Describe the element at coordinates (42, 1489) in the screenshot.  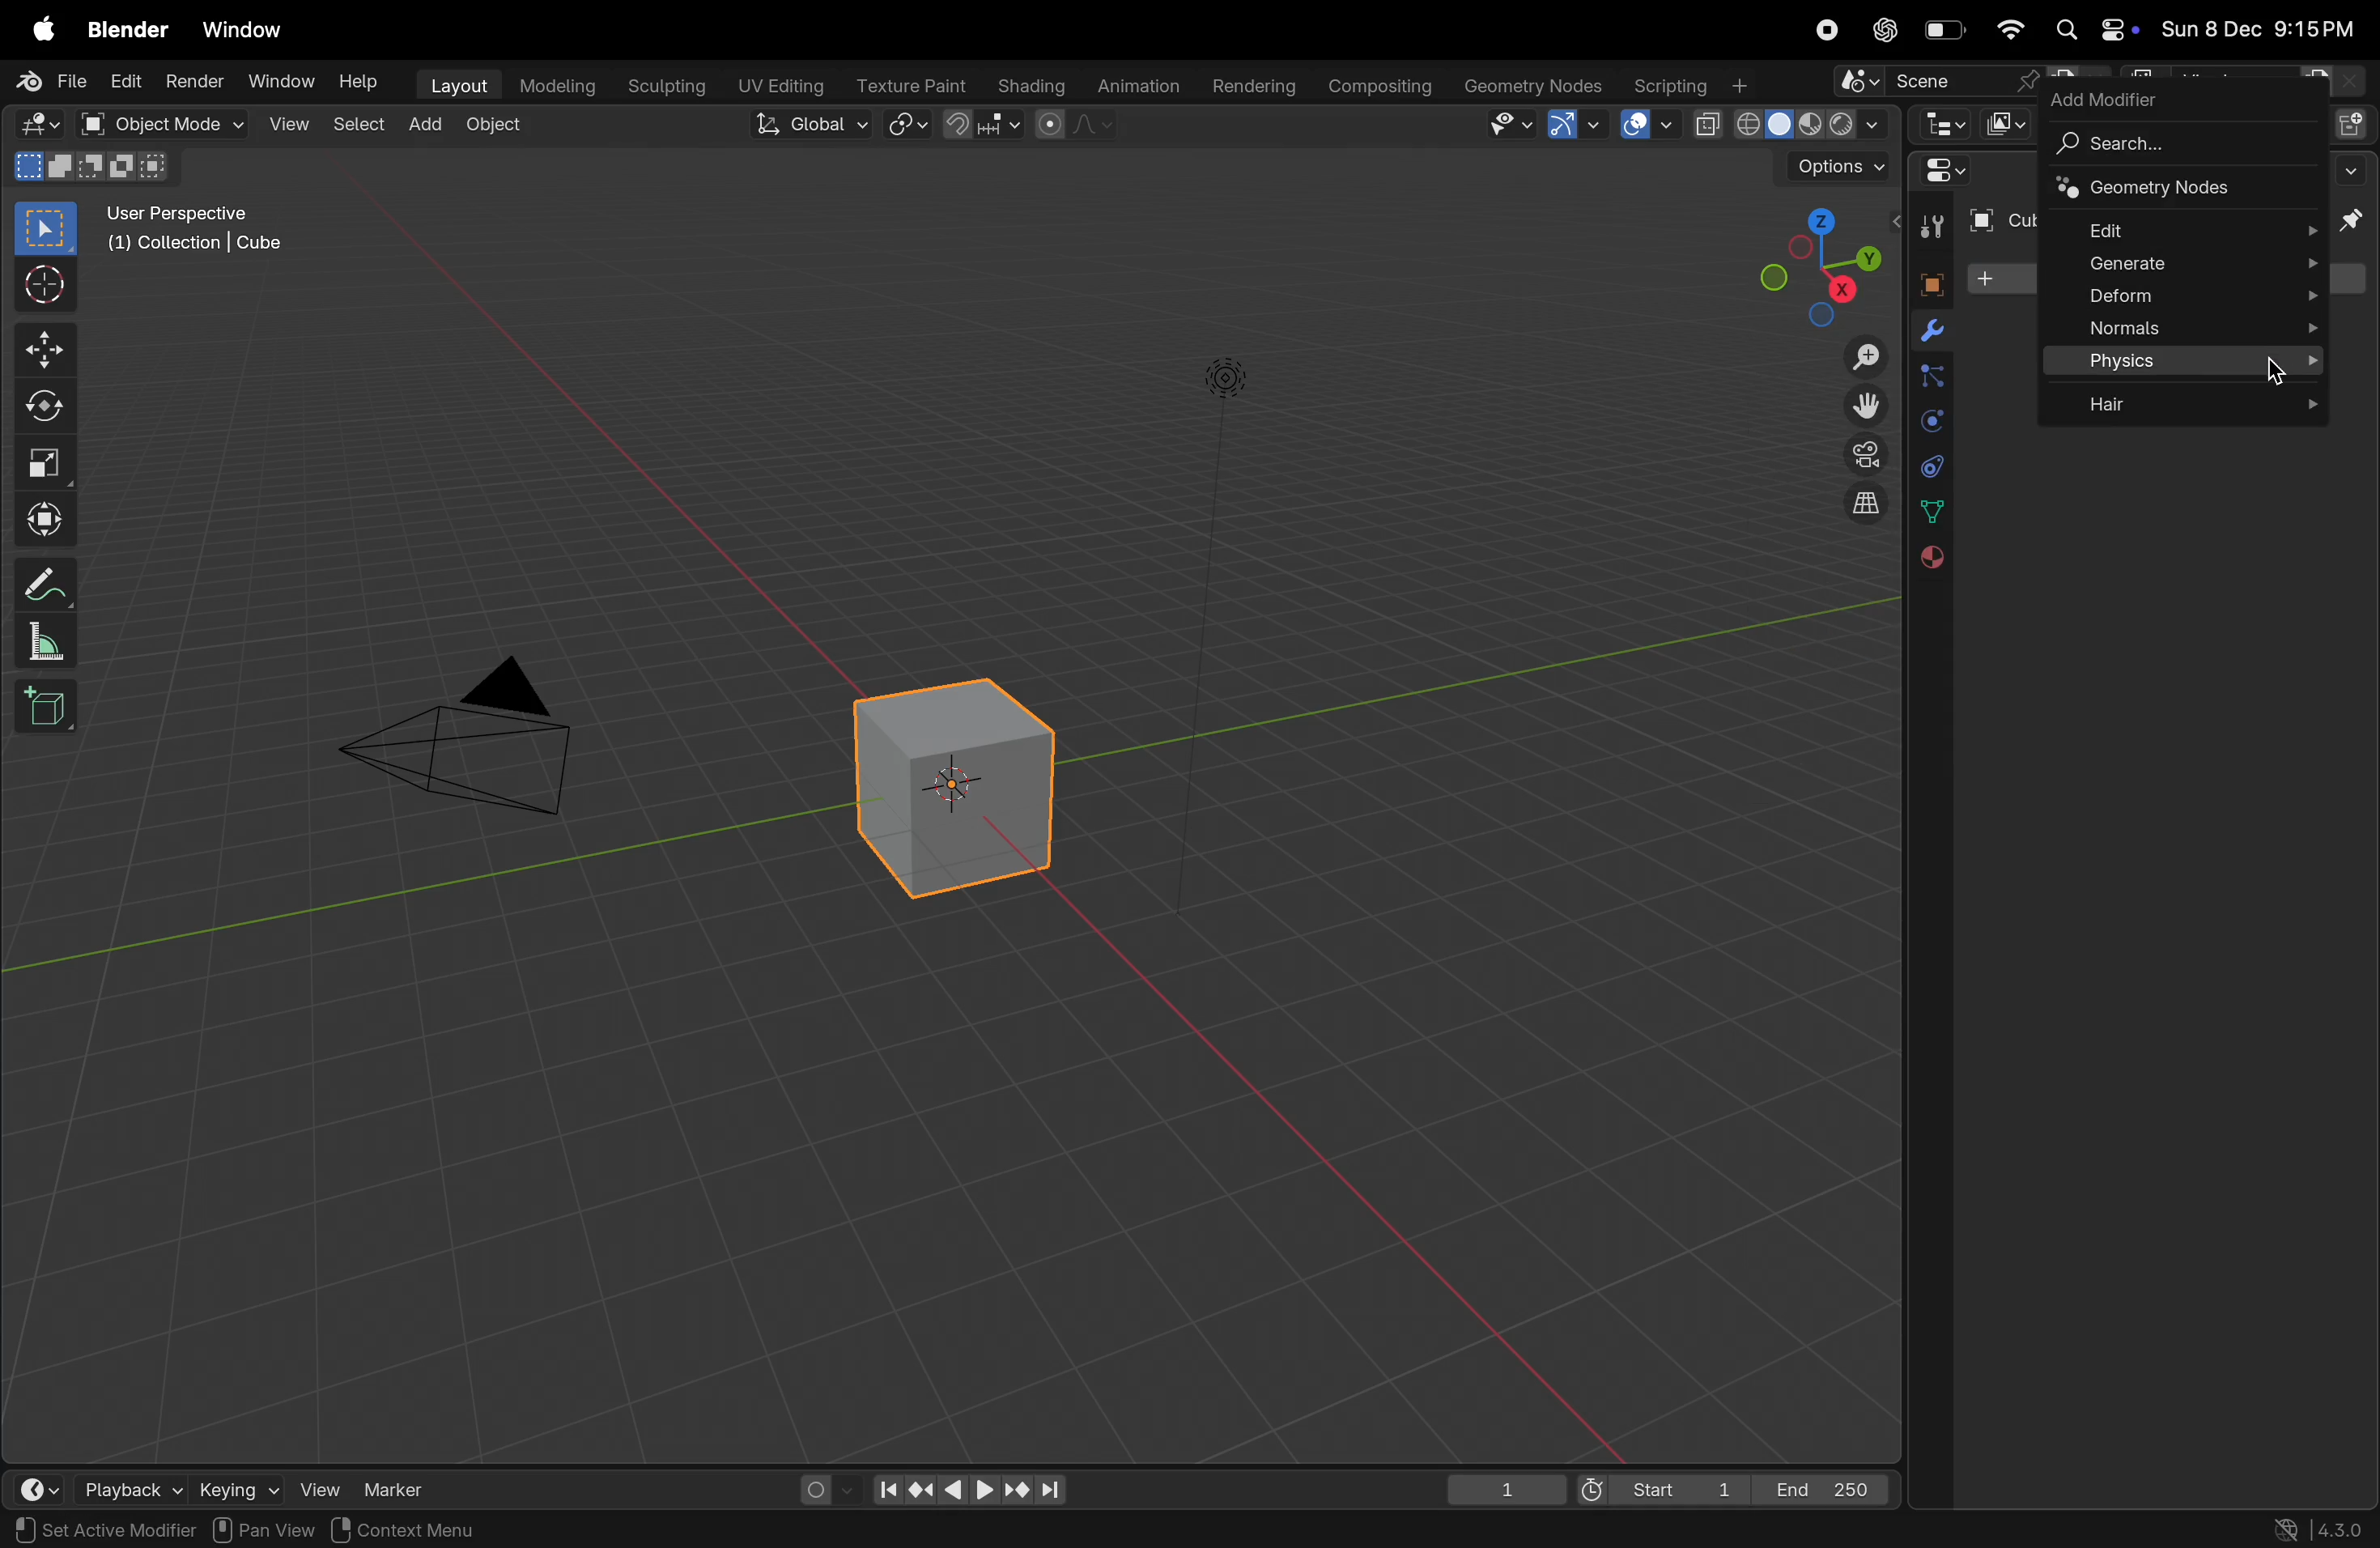
I see `editor type` at that location.